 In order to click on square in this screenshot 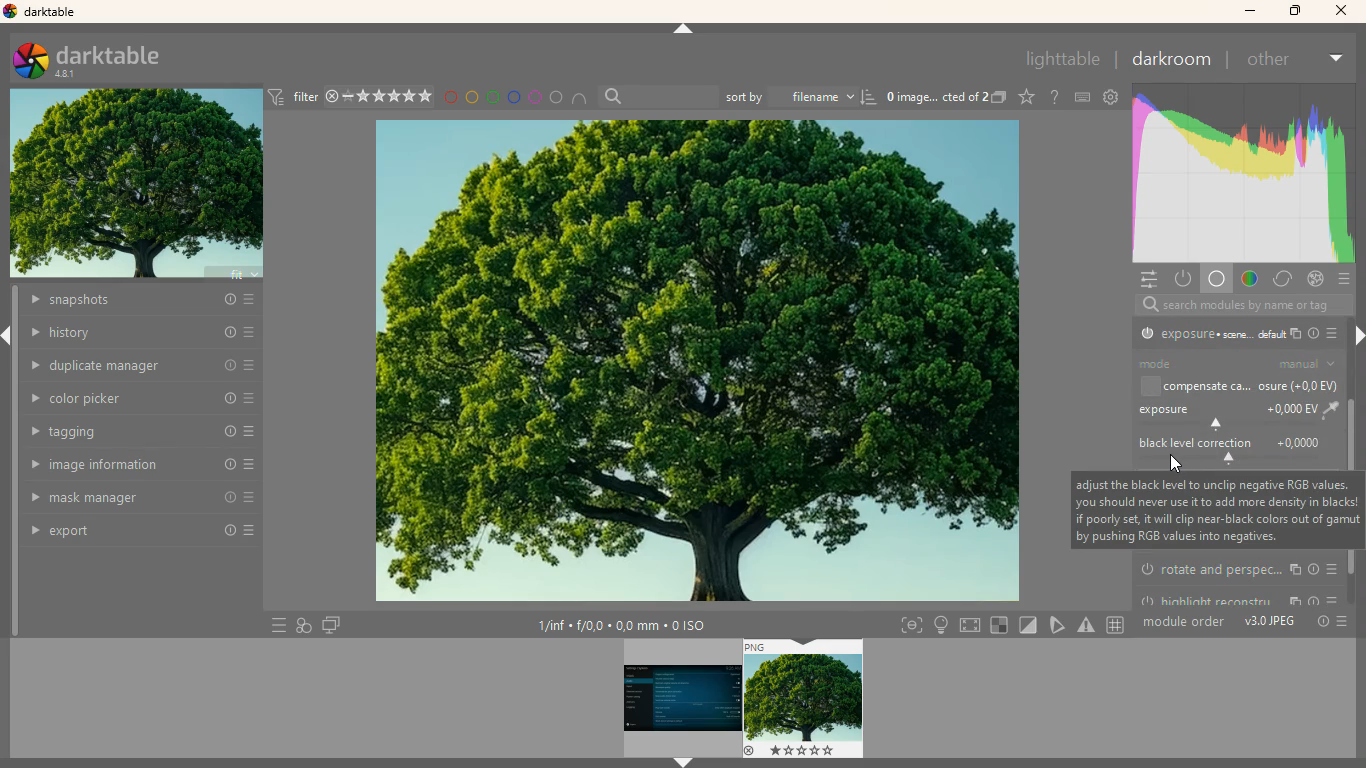, I will do `click(999, 624)`.